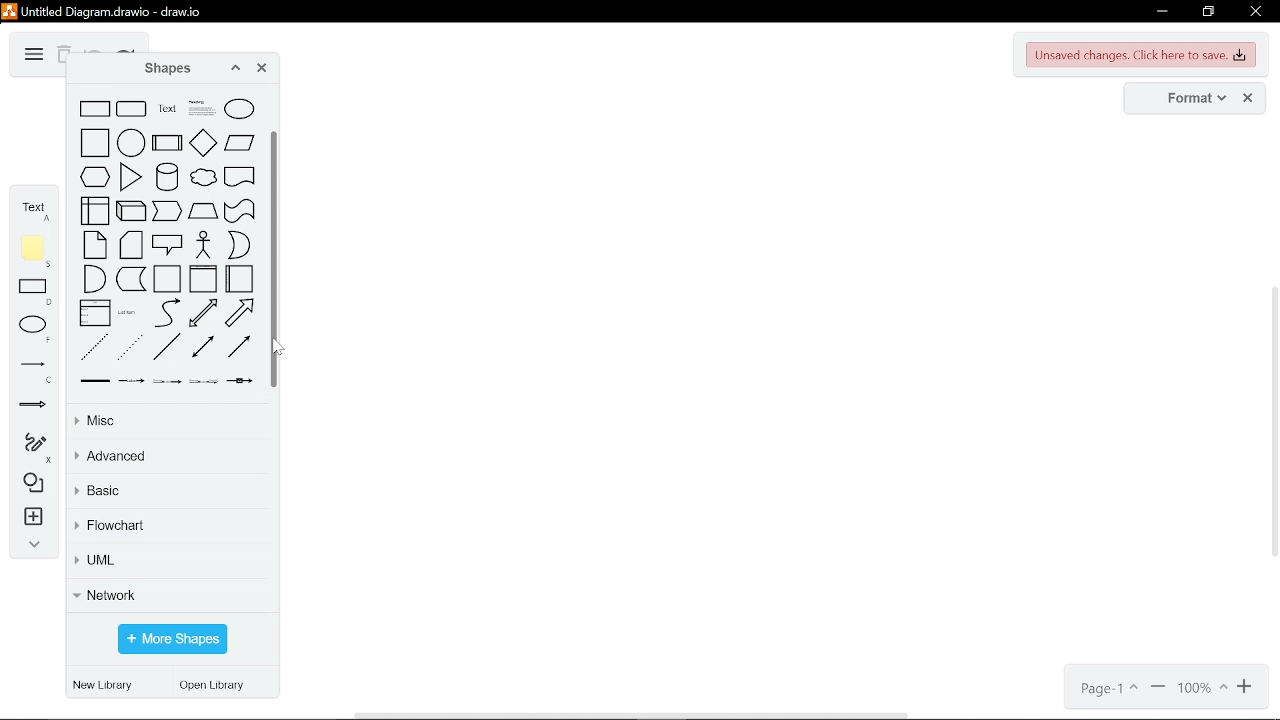 The width and height of the screenshot is (1280, 720). Describe the element at coordinates (95, 176) in the screenshot. I see `hexagon` at that location.